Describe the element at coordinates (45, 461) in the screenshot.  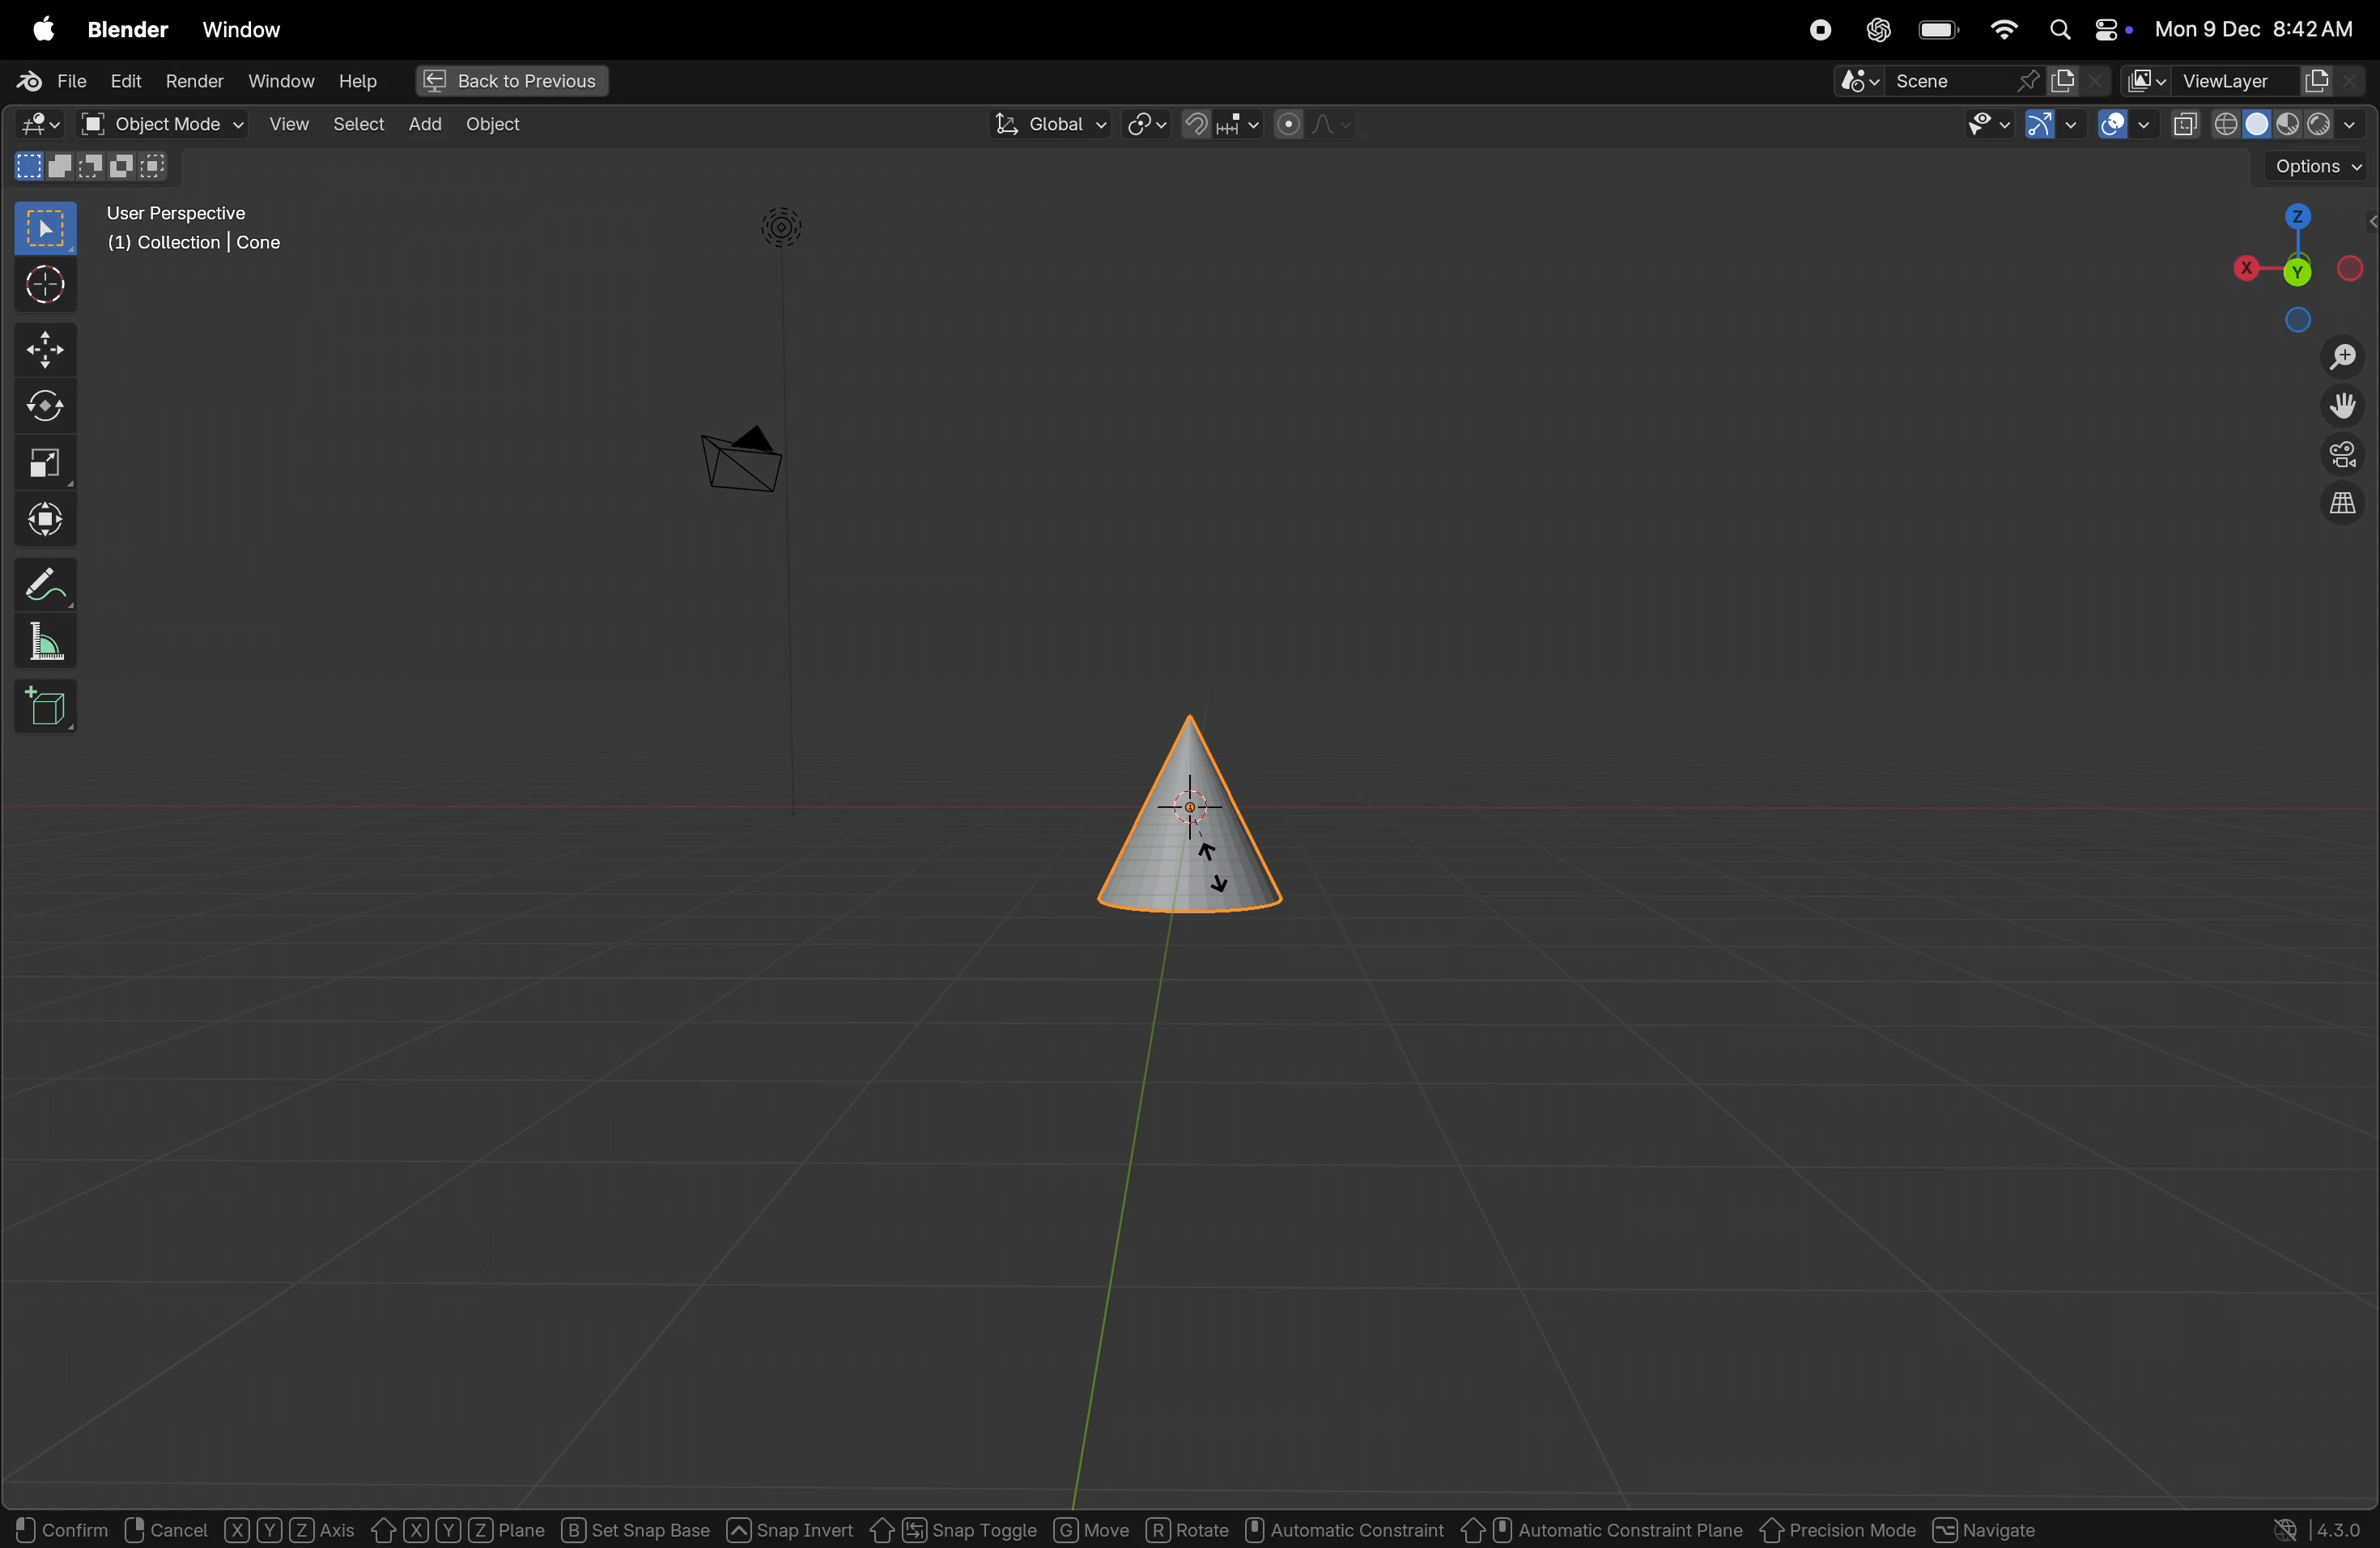
I see `scale` at that location.